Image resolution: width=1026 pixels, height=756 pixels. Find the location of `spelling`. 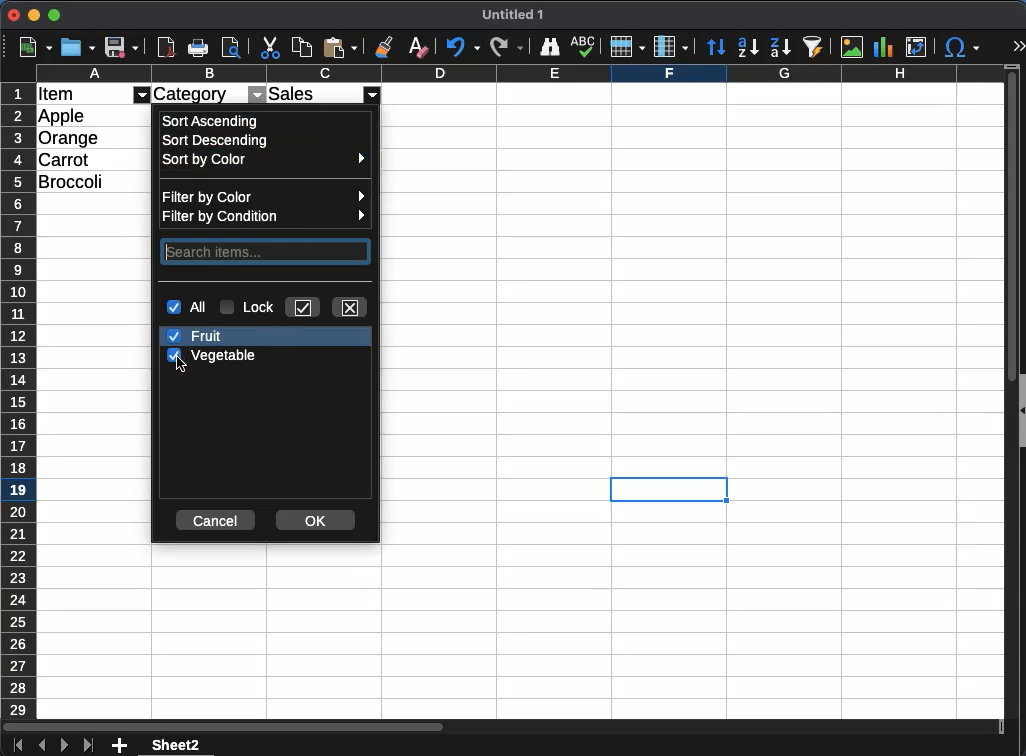

spelling is located at coordinates (584, 47).